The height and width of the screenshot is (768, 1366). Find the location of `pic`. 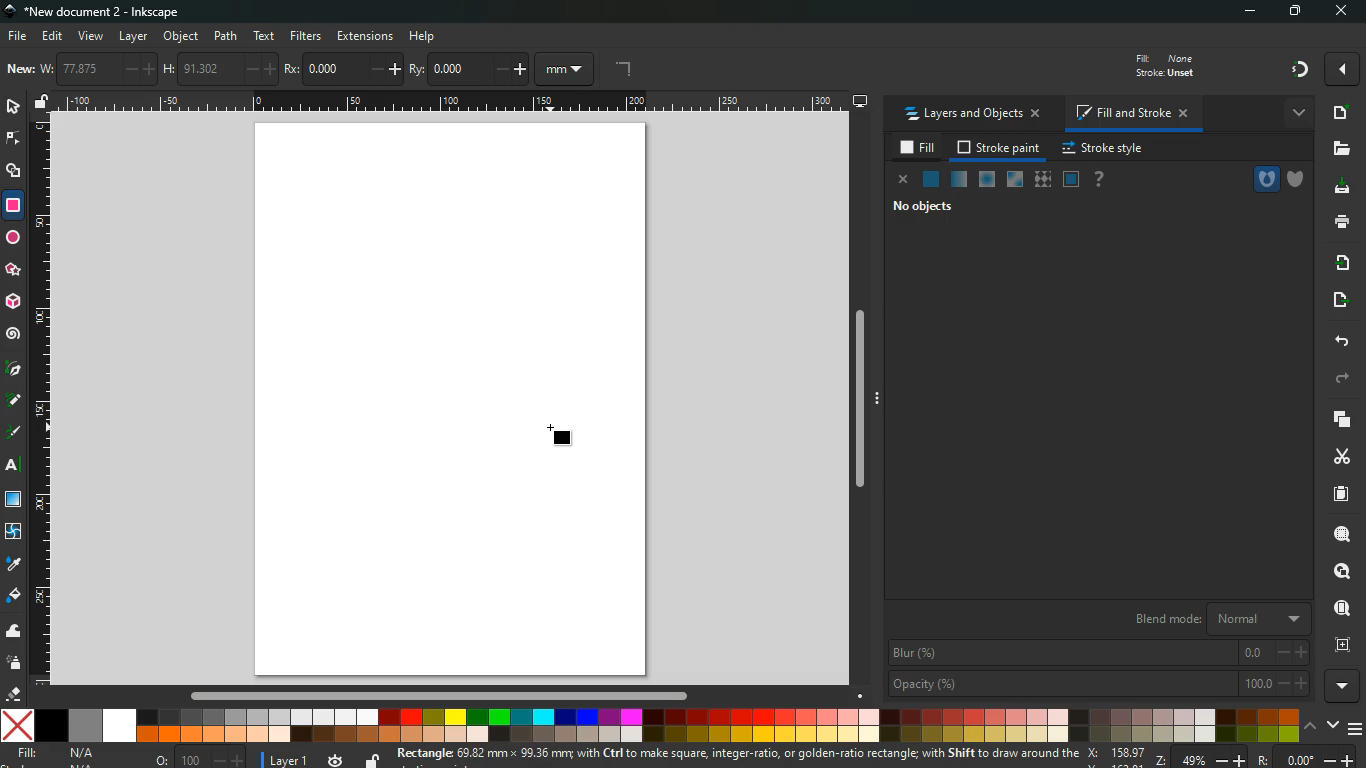

pic is located at coordinates (15, 370).